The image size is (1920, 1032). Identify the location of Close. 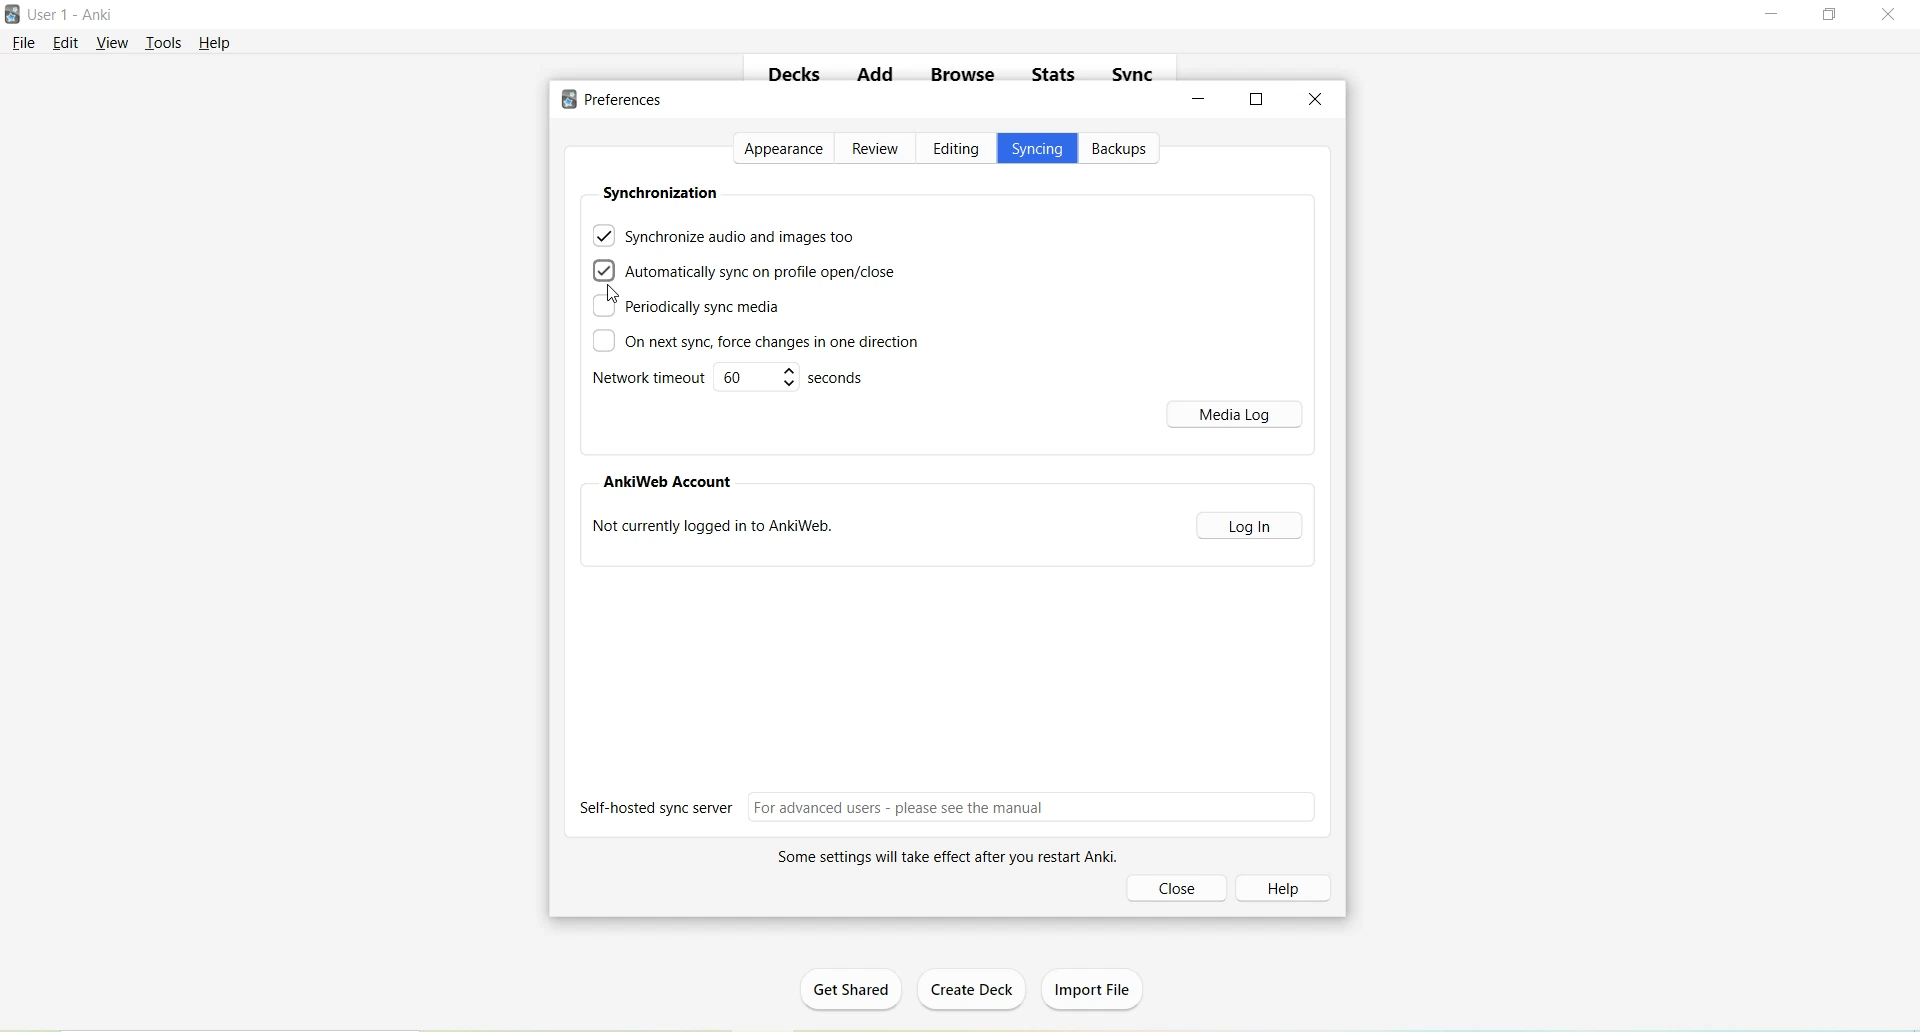
(1316, 99).